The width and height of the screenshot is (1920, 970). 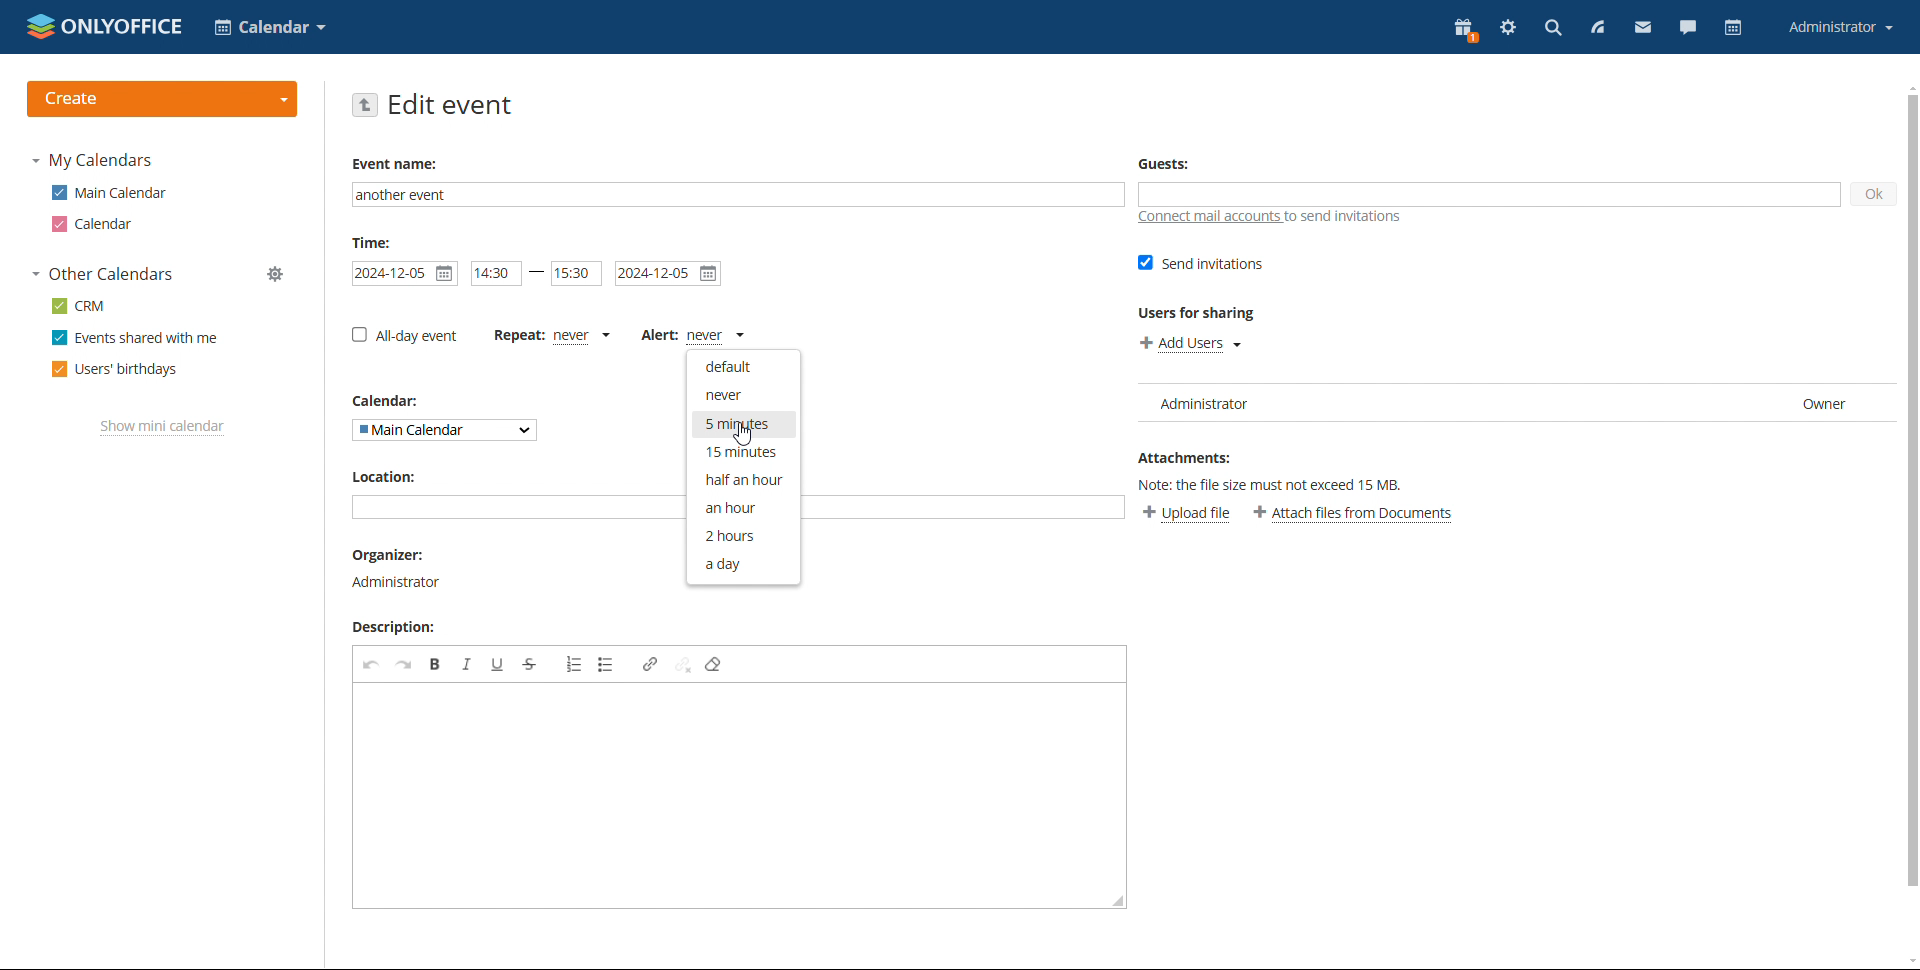 I want to click on Guests:, so click(x=1163, y=163).